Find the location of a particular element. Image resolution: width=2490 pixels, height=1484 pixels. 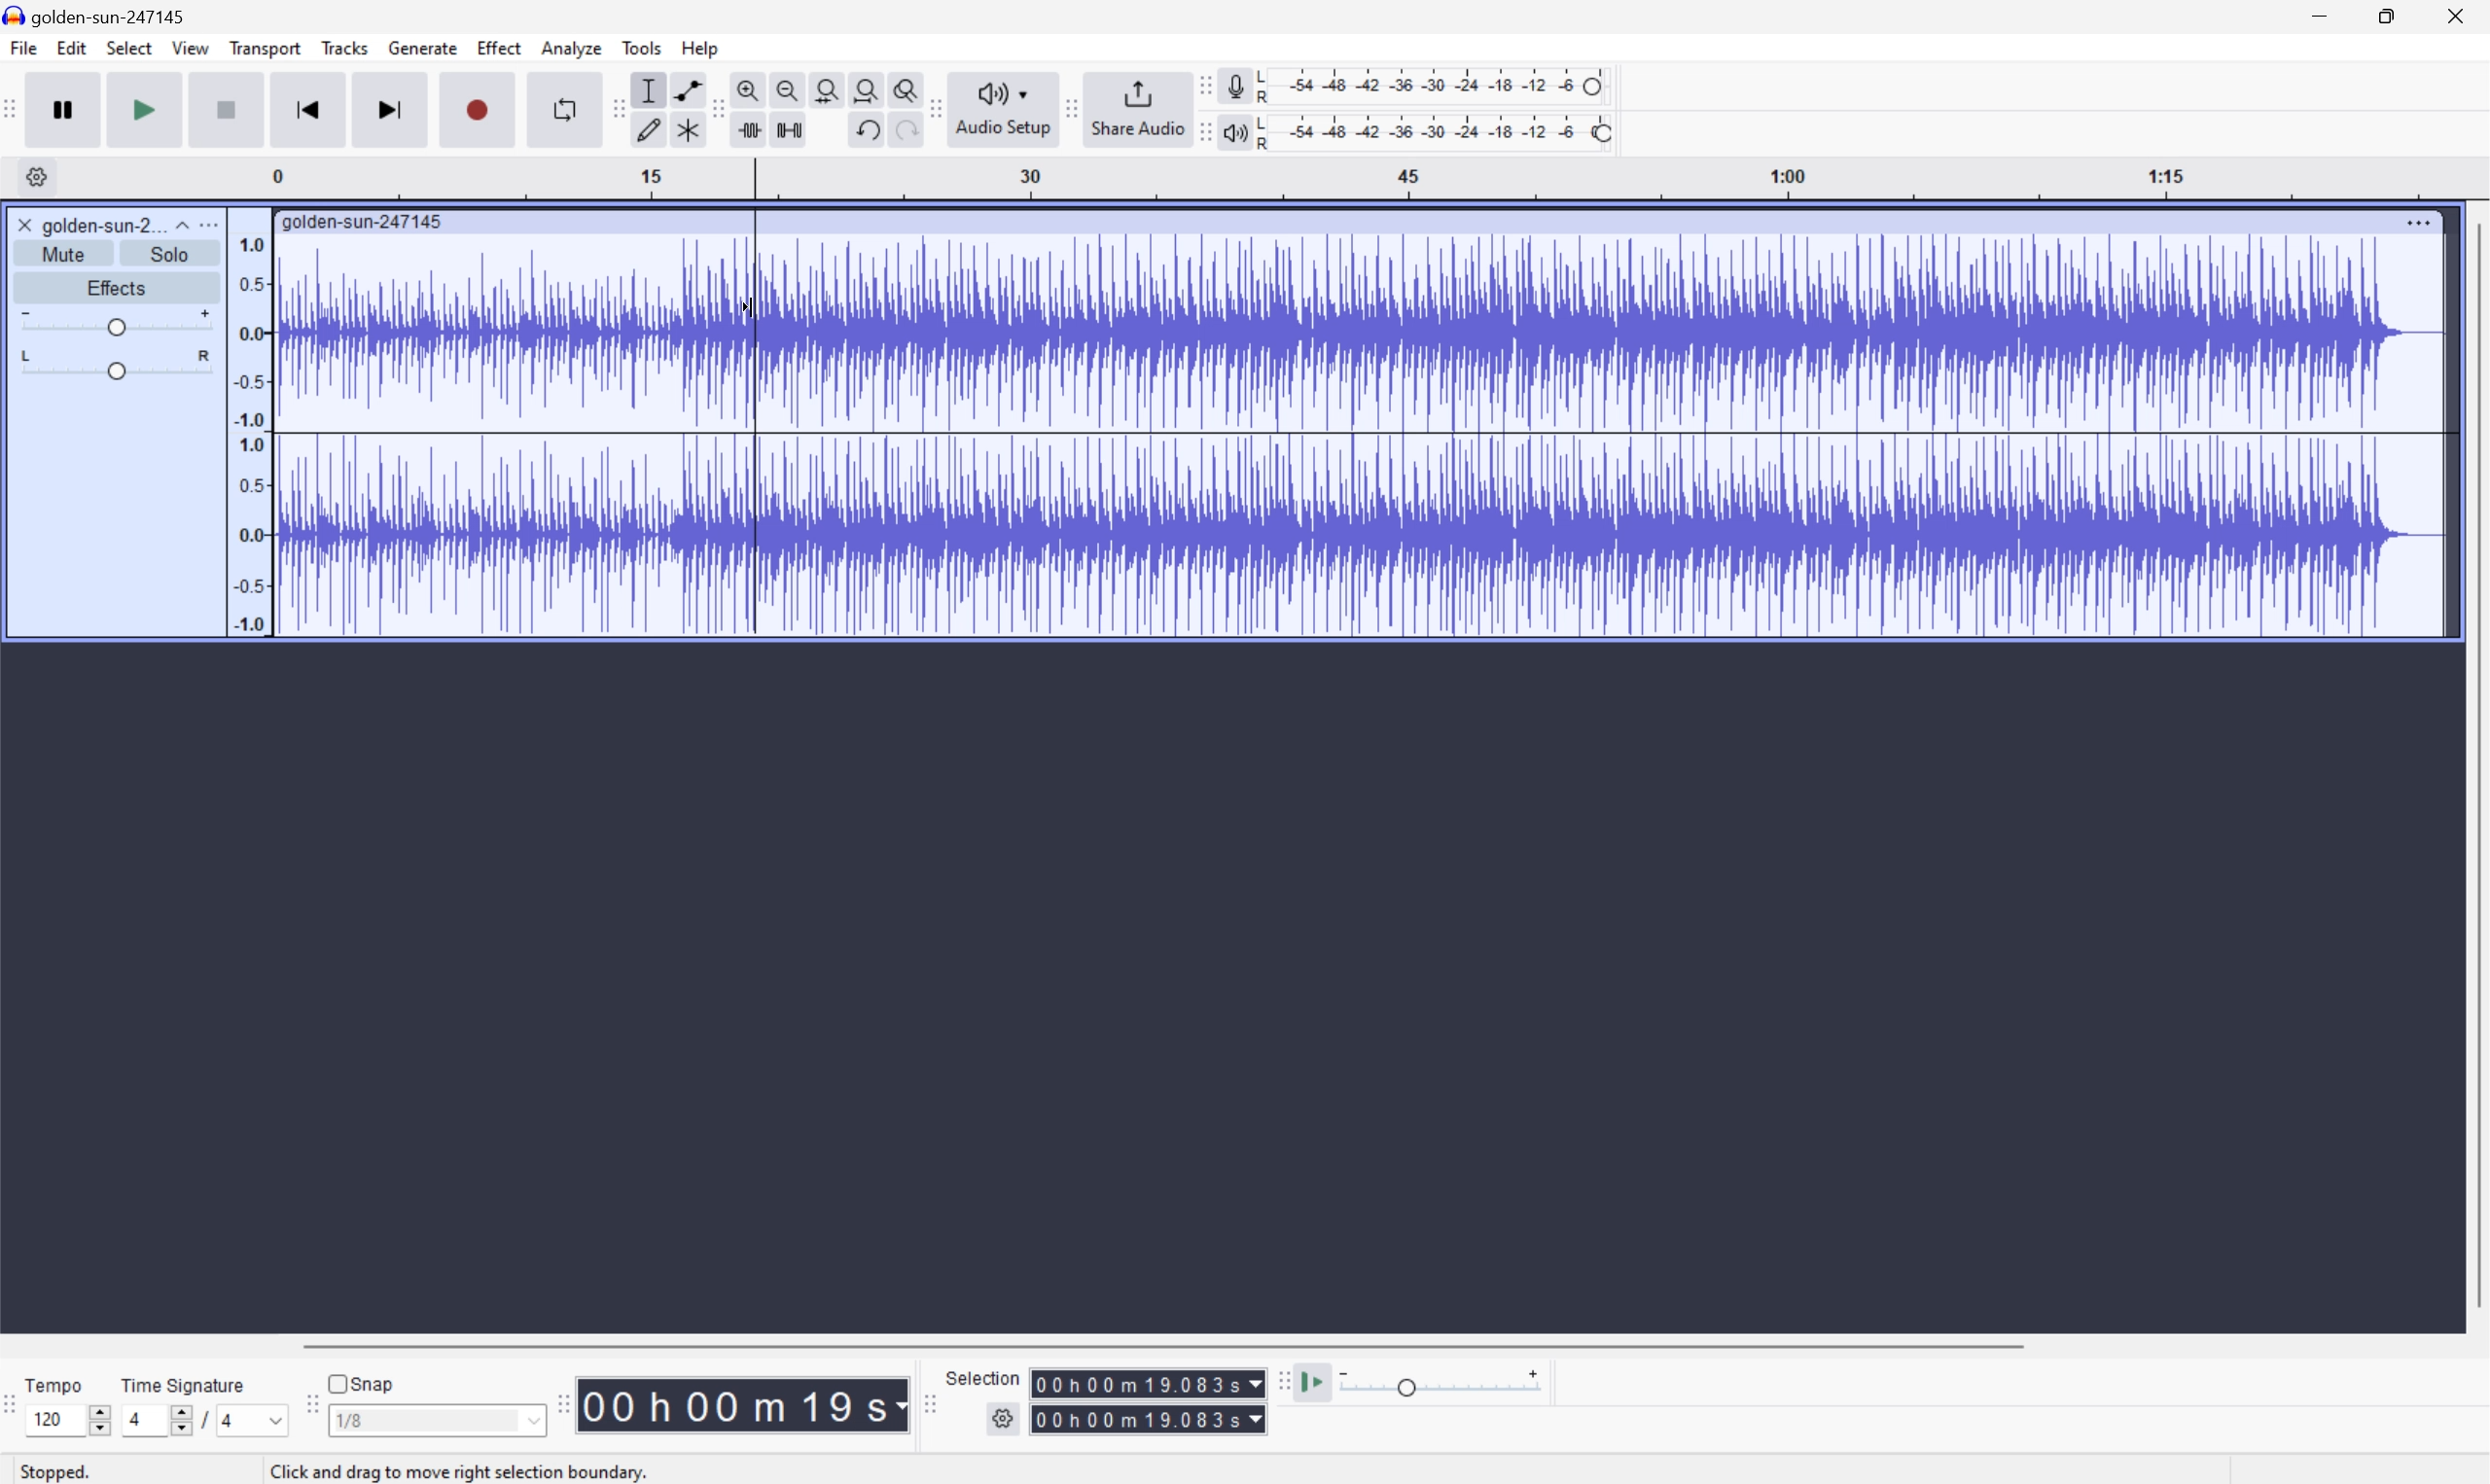

Mute is located at coordinates (70, 253).